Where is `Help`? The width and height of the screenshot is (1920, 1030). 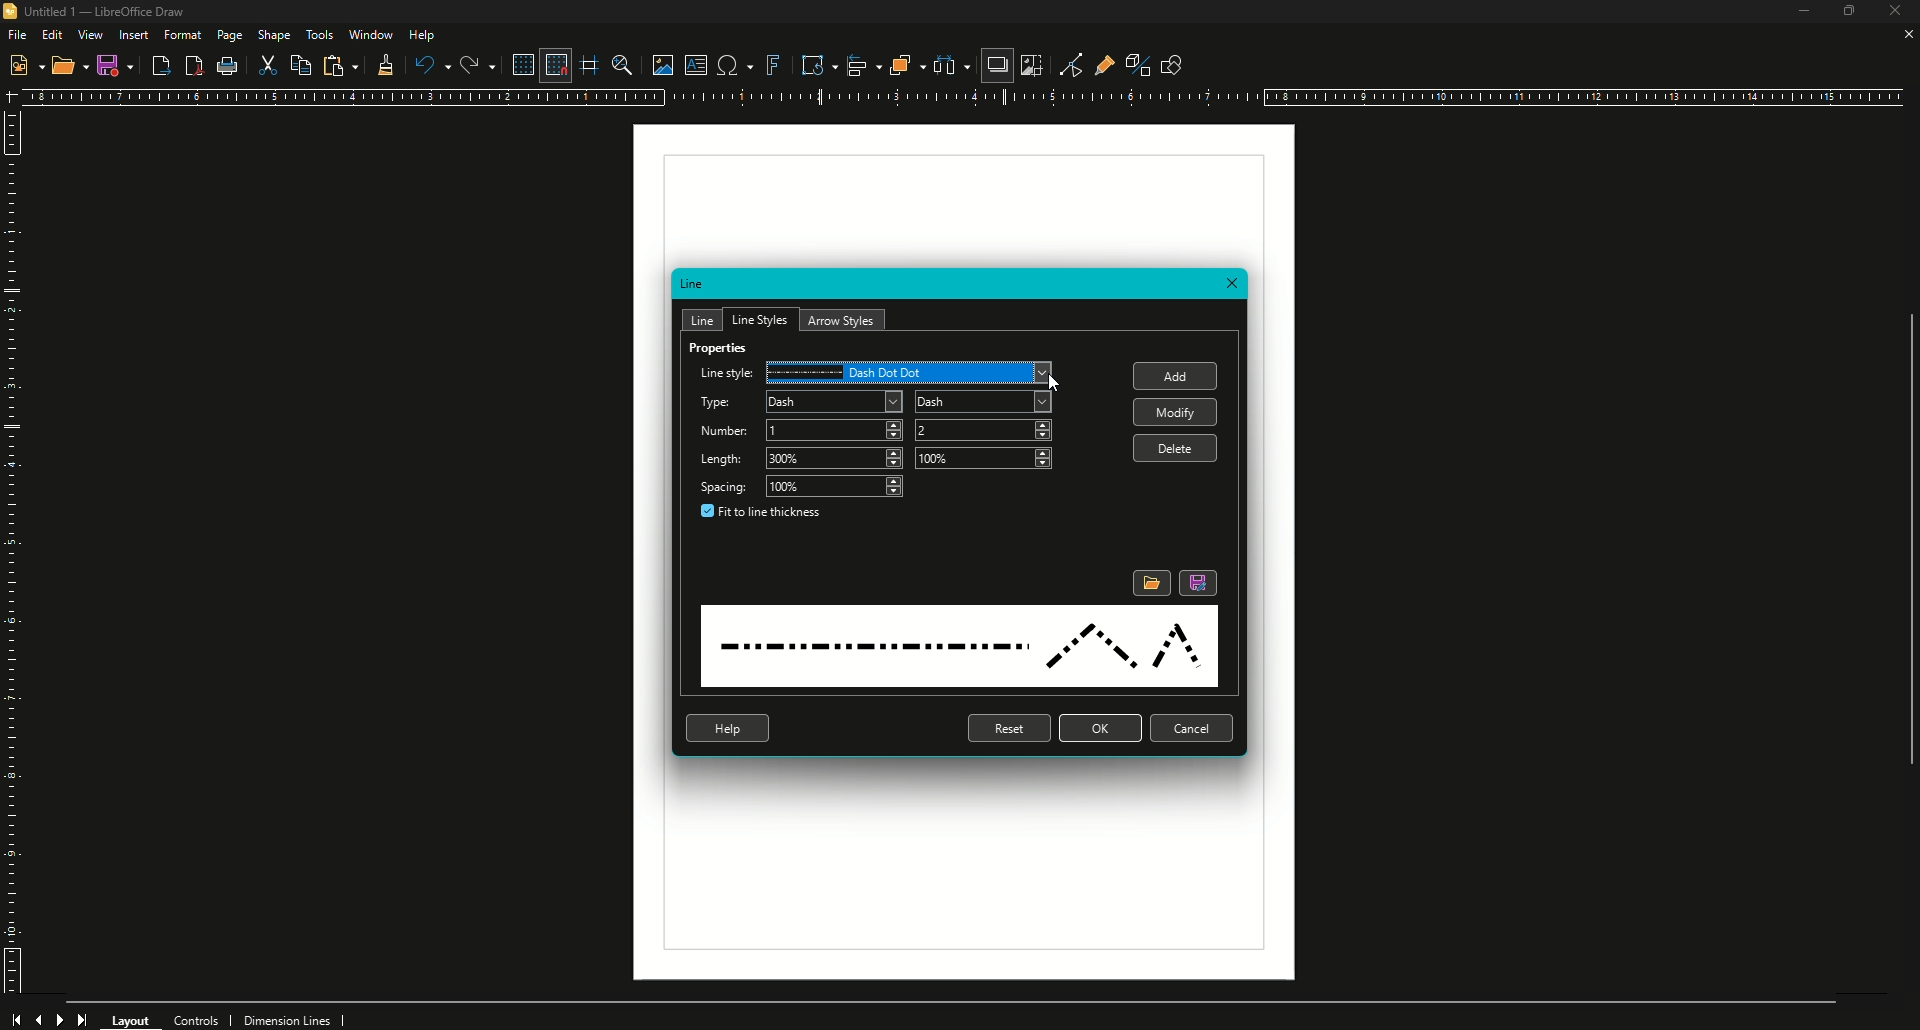
Help is located at coordinates (728, 728).